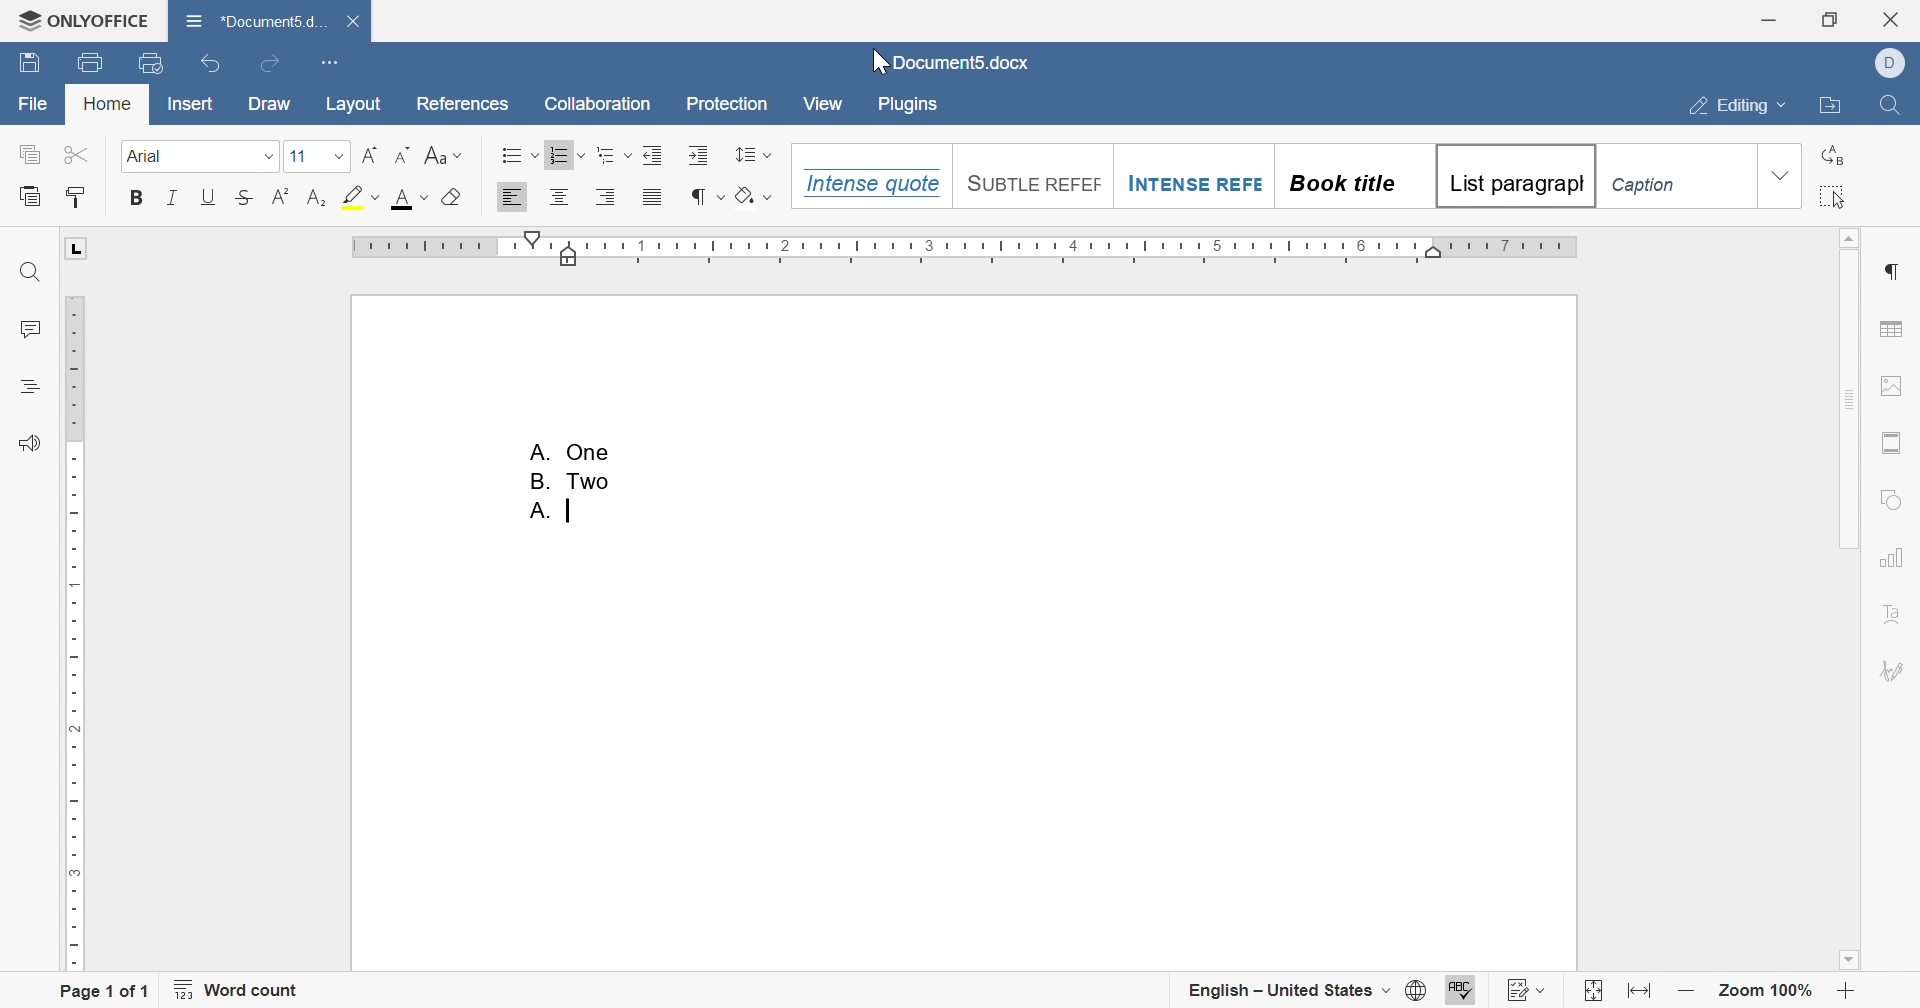 The height and width of the screenshot is (1008, 1920). What do you see at coordinates (1737, 107) in the screenshot?
I see `editing` at bounding box center [1737, 107].